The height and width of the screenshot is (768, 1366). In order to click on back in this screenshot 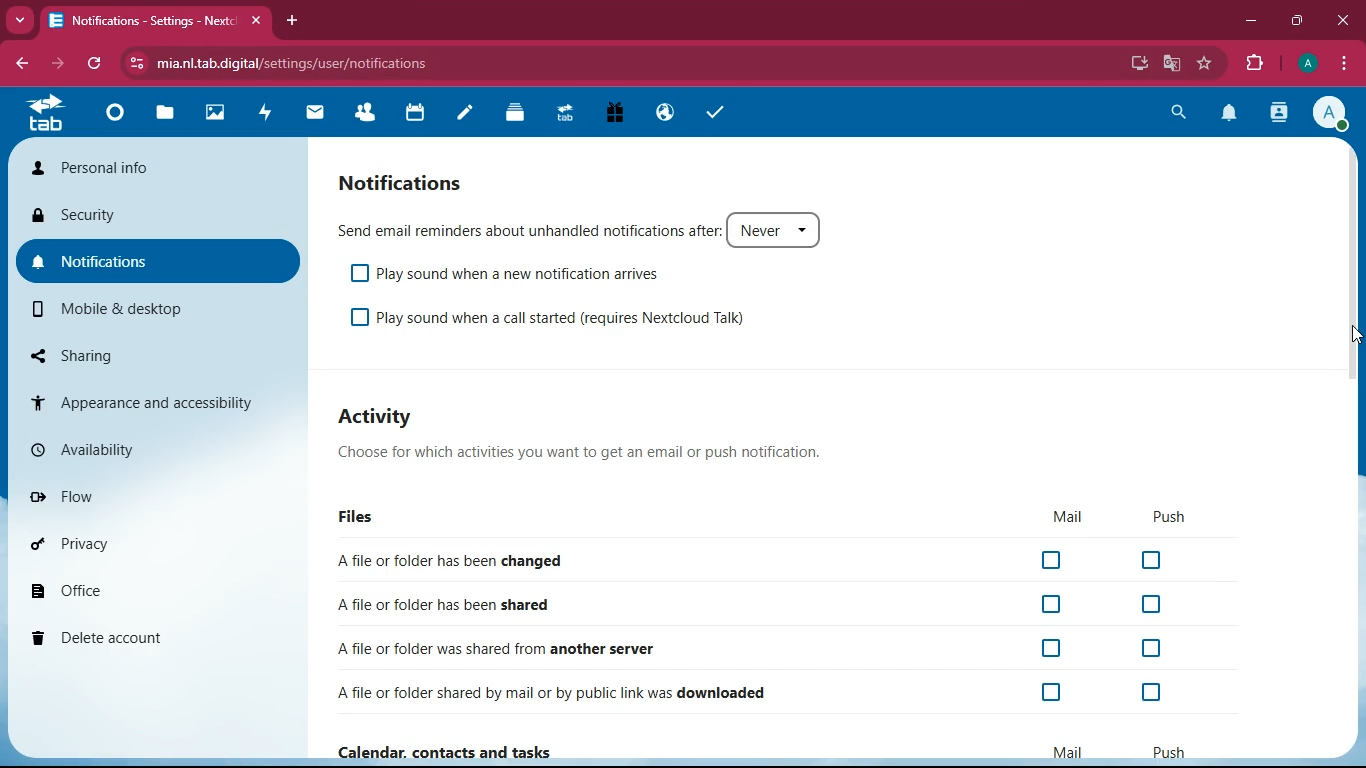, I will do `click(22, 63)`.